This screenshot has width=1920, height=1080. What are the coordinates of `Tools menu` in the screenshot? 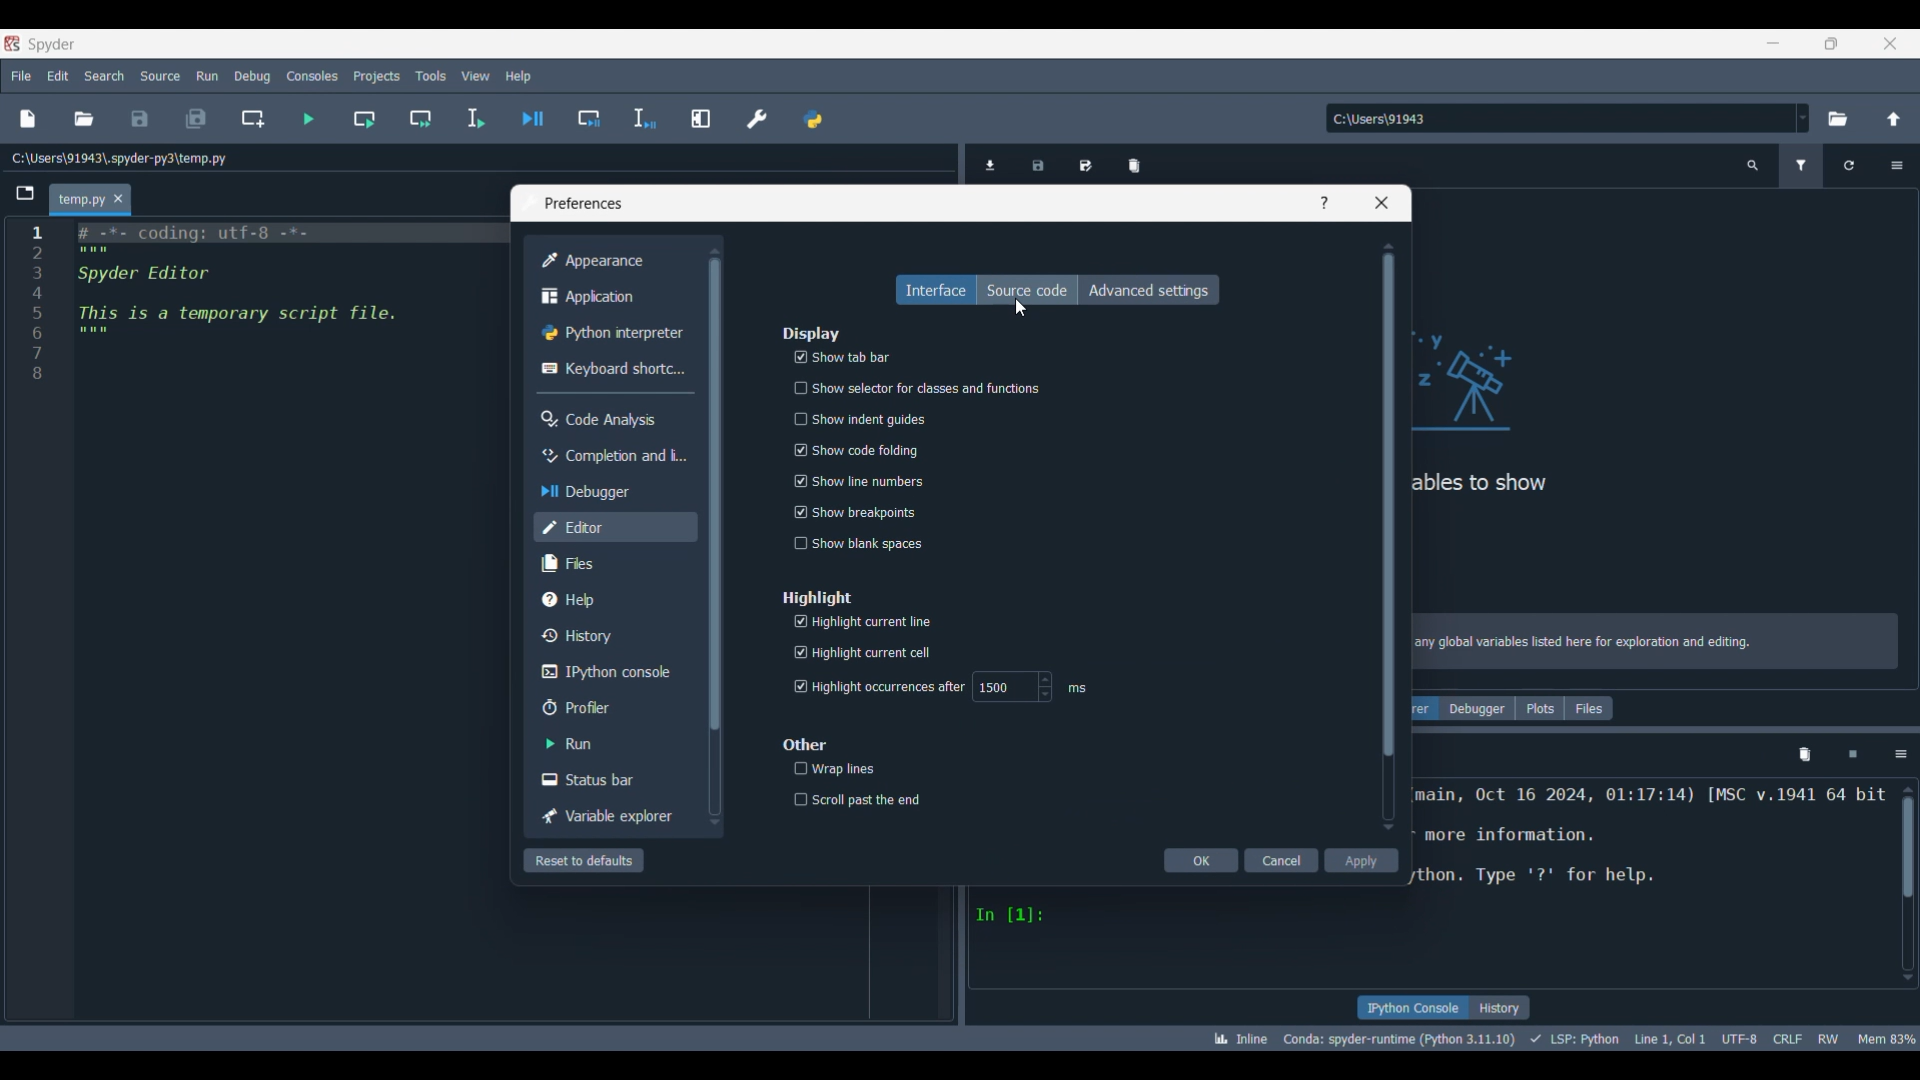 It's located at (431, 75).